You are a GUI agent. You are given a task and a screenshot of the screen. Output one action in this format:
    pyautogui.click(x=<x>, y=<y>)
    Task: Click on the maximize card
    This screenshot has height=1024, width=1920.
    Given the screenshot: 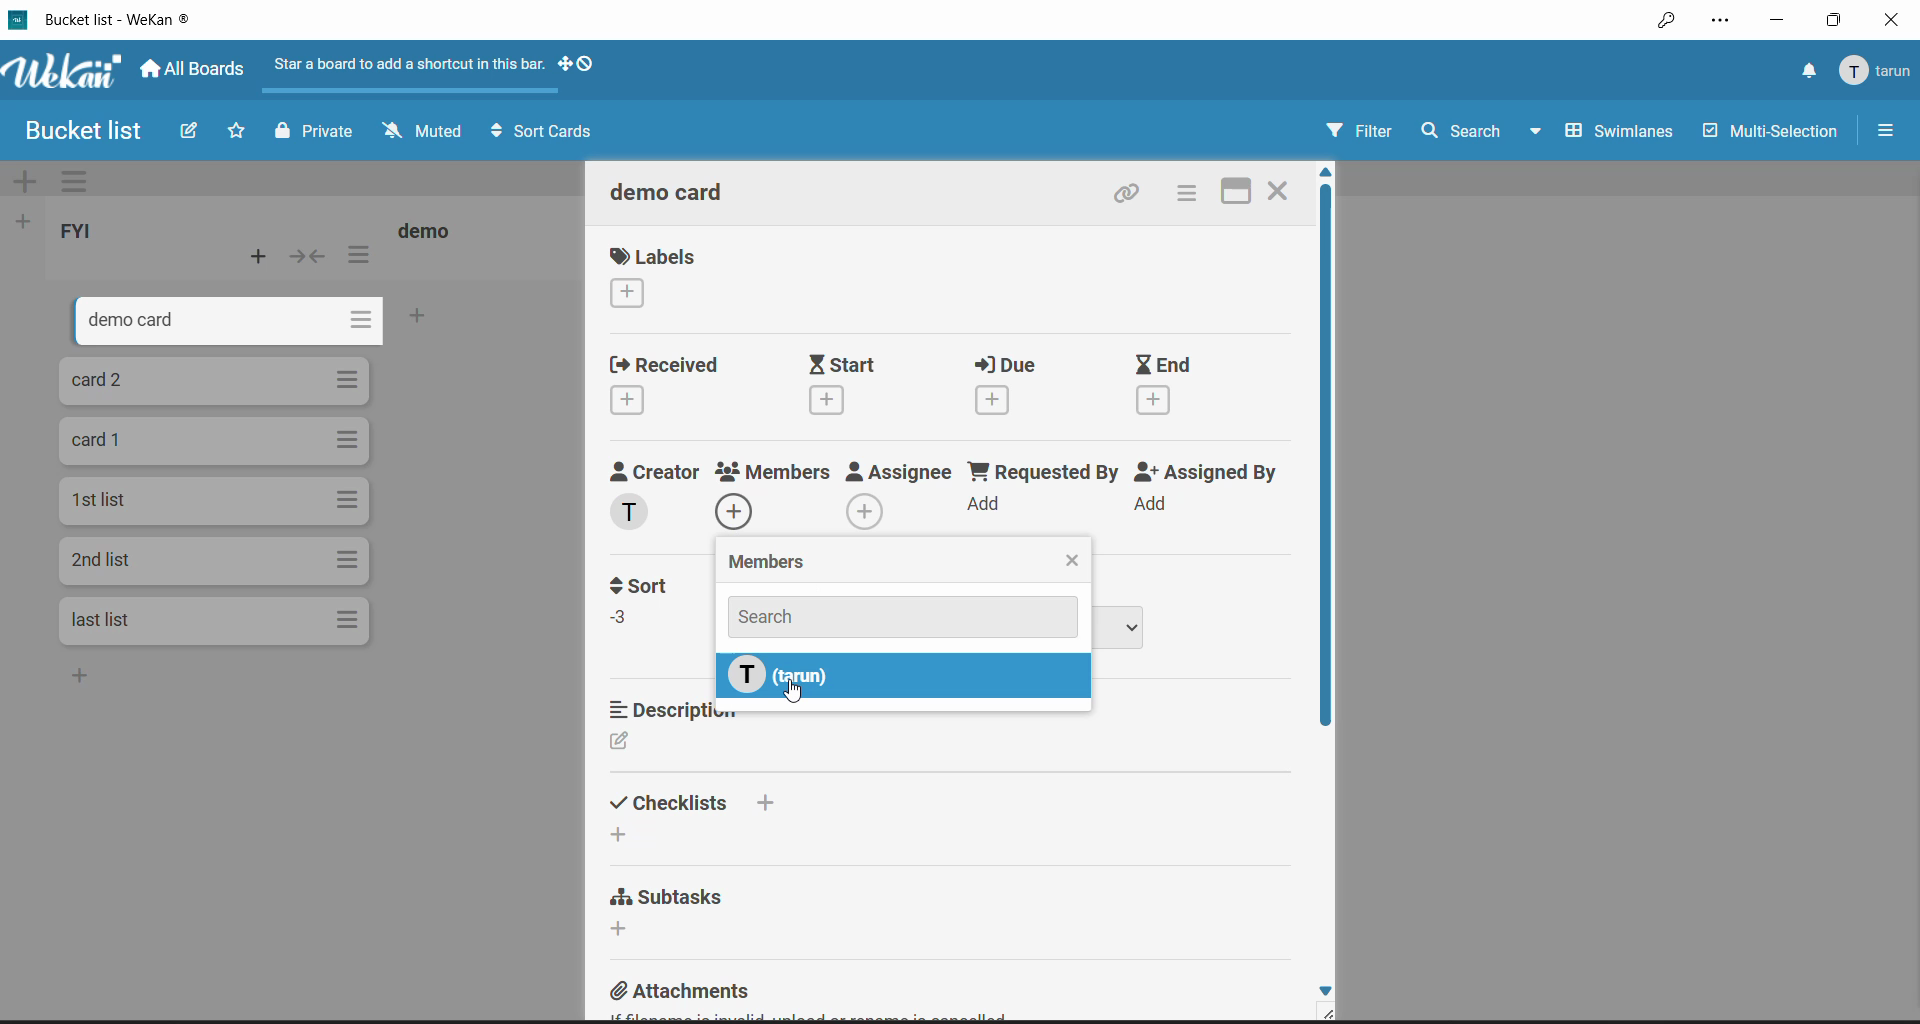 What is the action you would take?
    pyautogui.click(x=1237, y=194)
    